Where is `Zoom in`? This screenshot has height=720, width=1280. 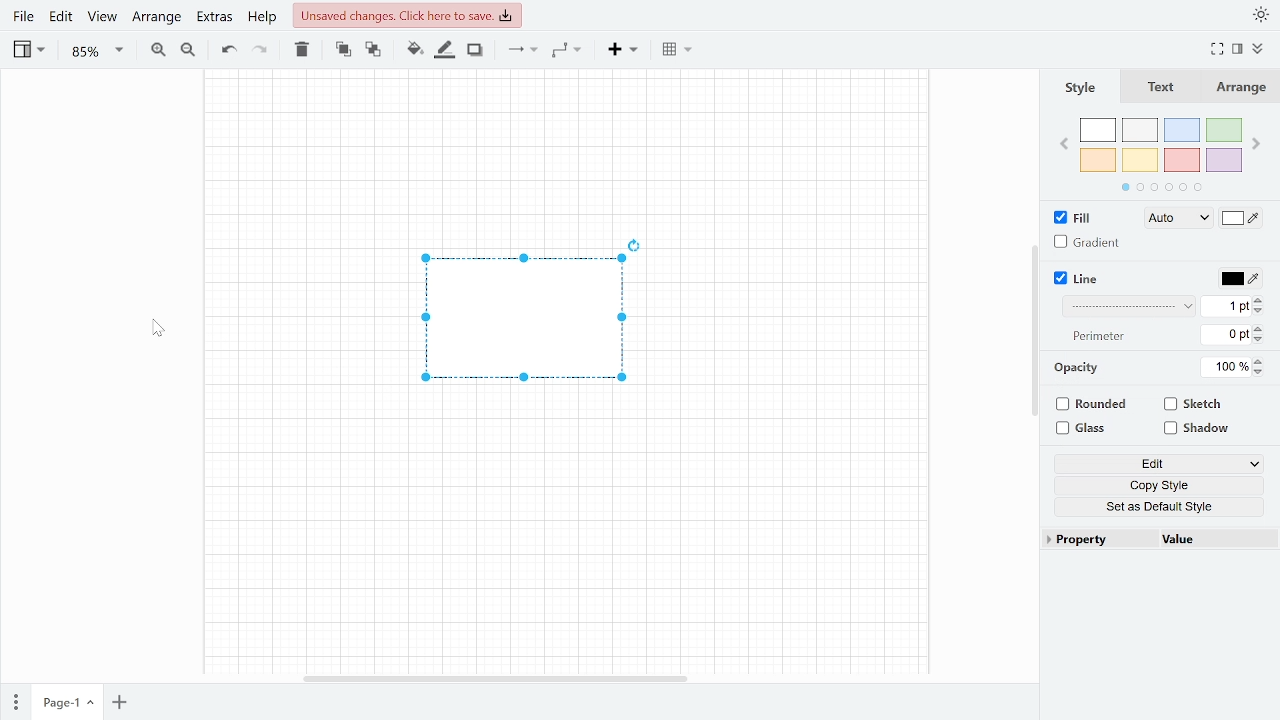
Zoom in is located at coordinates (158, 50).